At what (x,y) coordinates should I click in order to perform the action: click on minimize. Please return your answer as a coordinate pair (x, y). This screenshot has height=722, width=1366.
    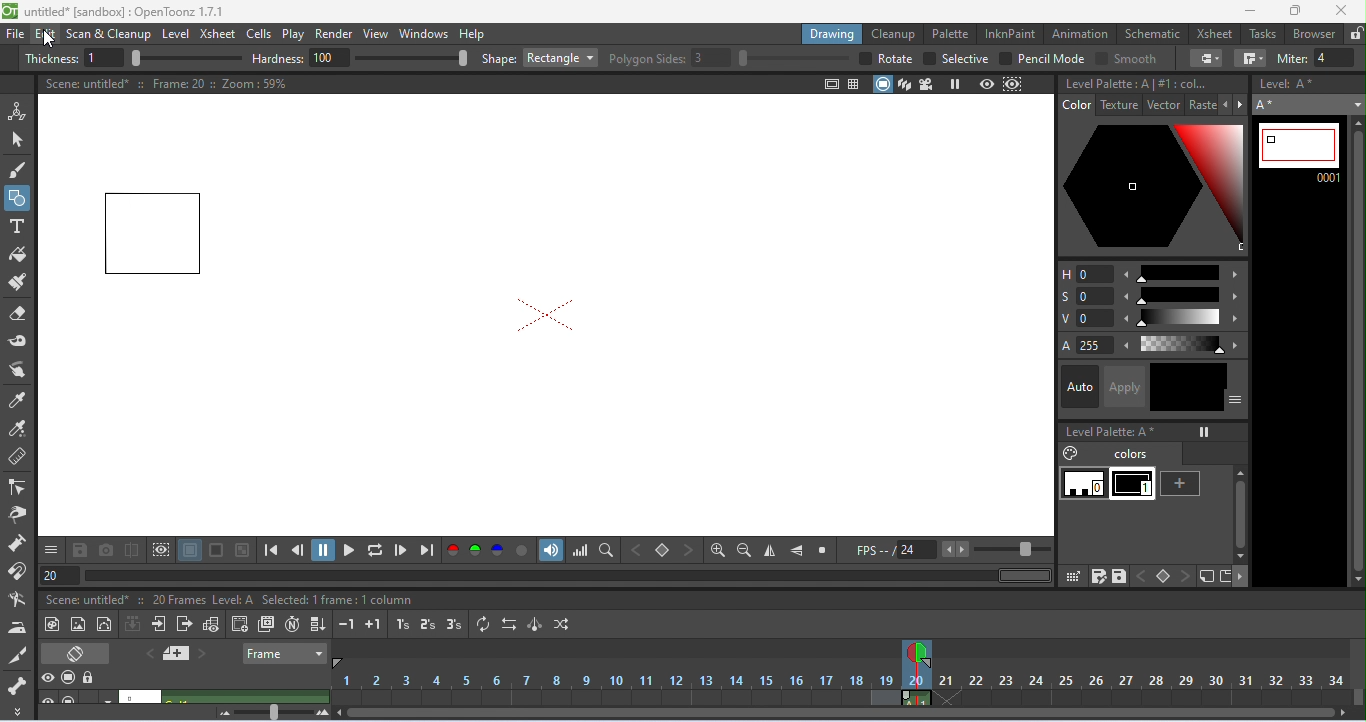
    Looking at the image, I should click on (1250, 12).